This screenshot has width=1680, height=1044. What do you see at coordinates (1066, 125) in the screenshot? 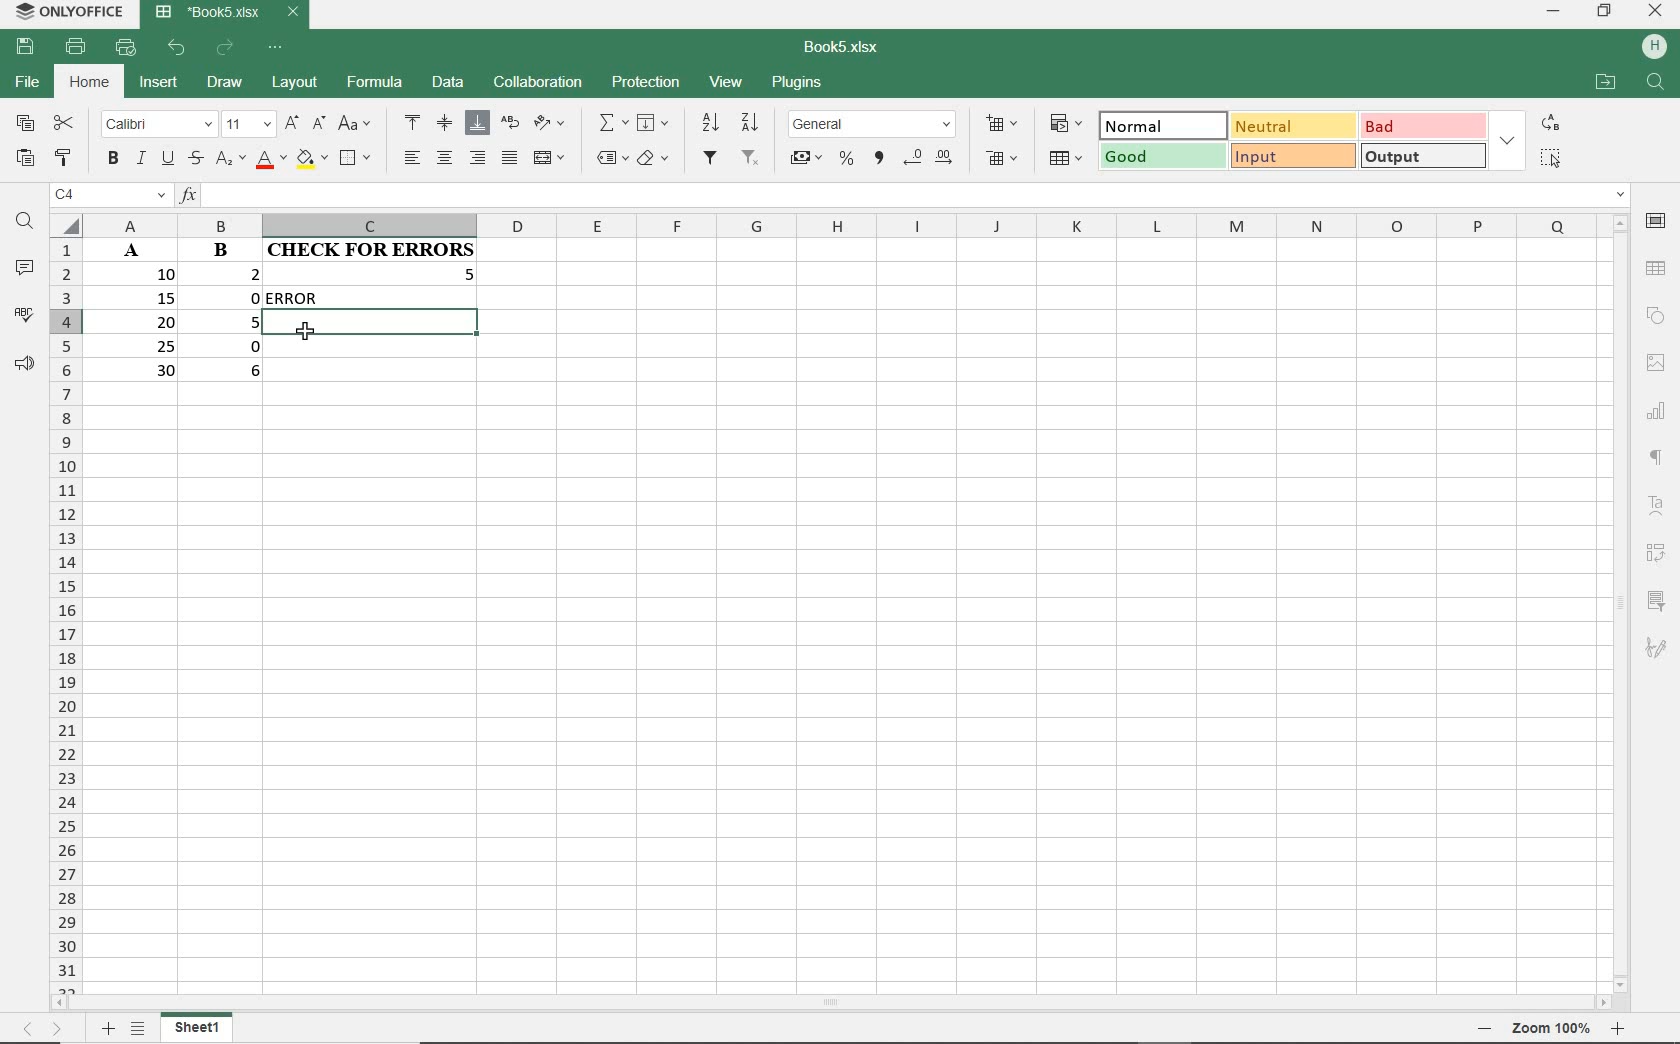
I see `CONDITIONAL FORMATTING` at bounding box center [1066, 125].